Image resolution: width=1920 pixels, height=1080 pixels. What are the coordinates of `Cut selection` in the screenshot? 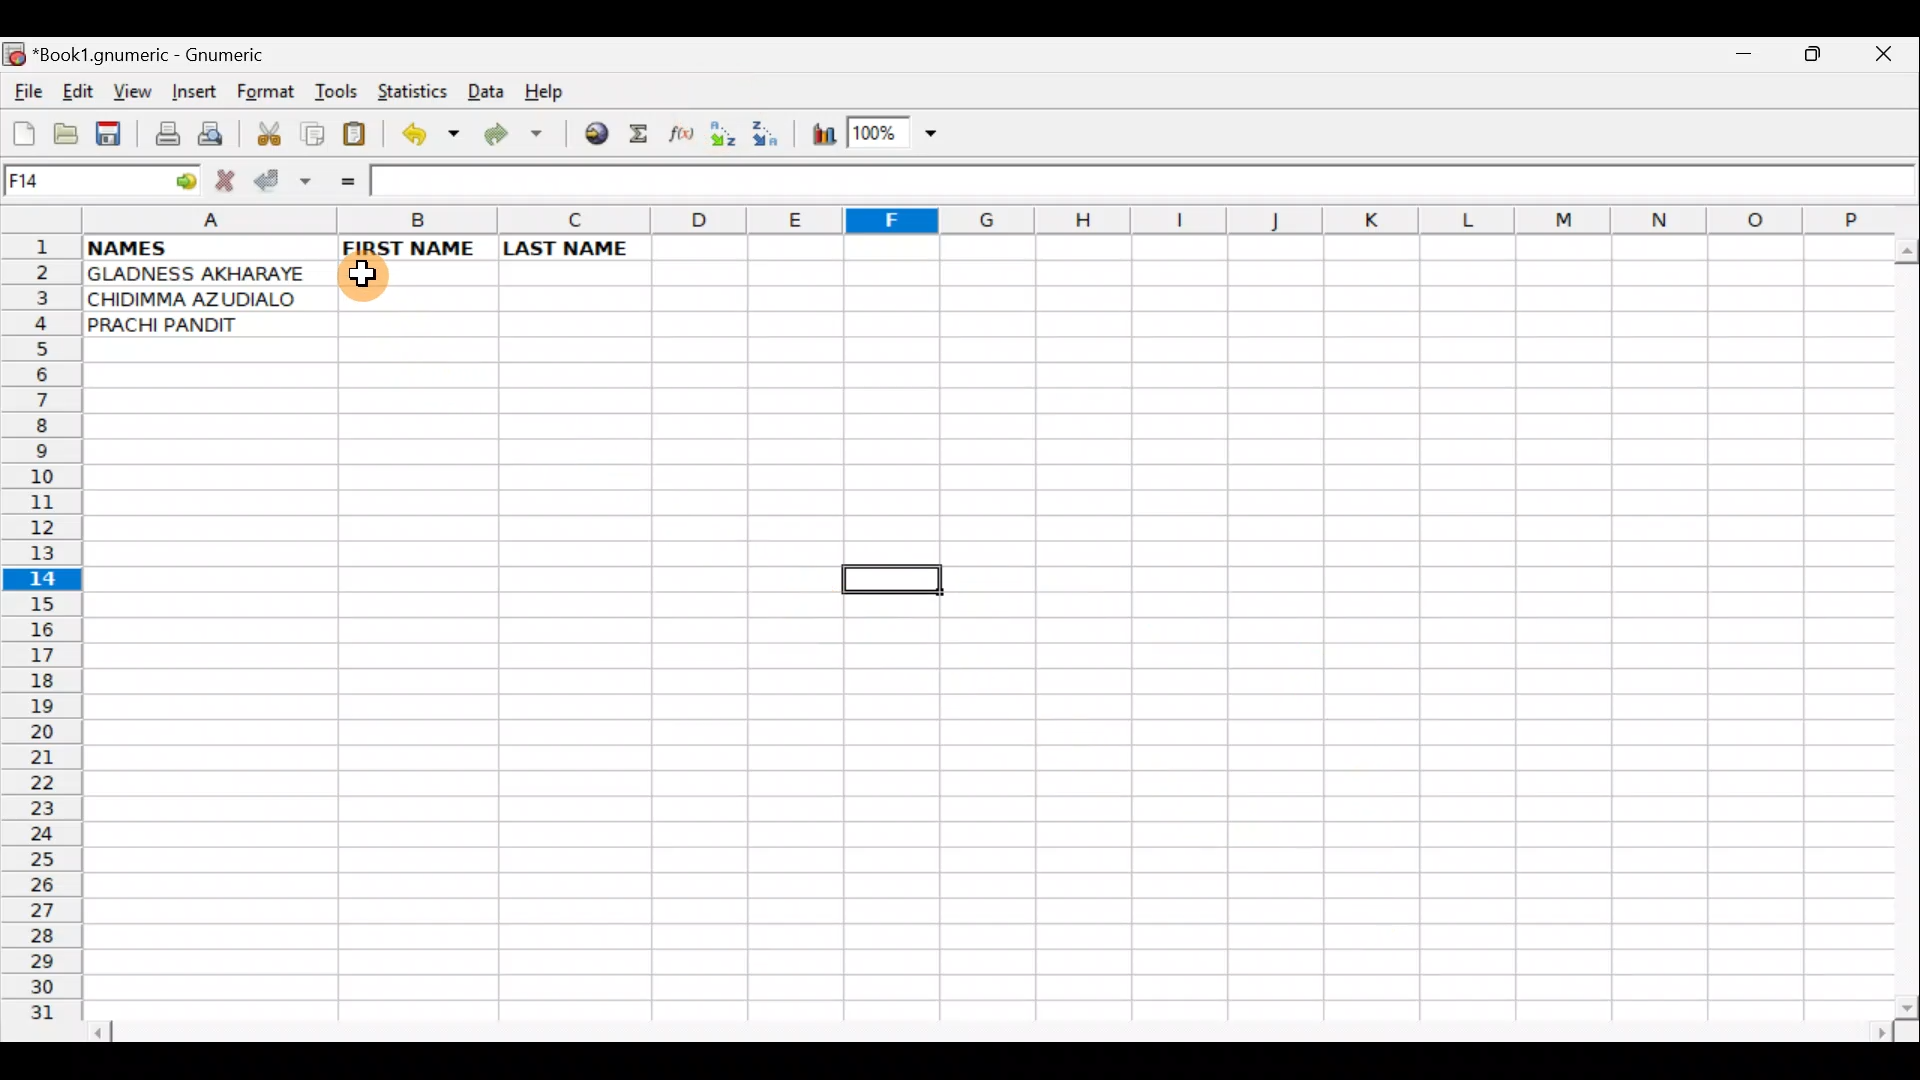 It's located at (268, 131).